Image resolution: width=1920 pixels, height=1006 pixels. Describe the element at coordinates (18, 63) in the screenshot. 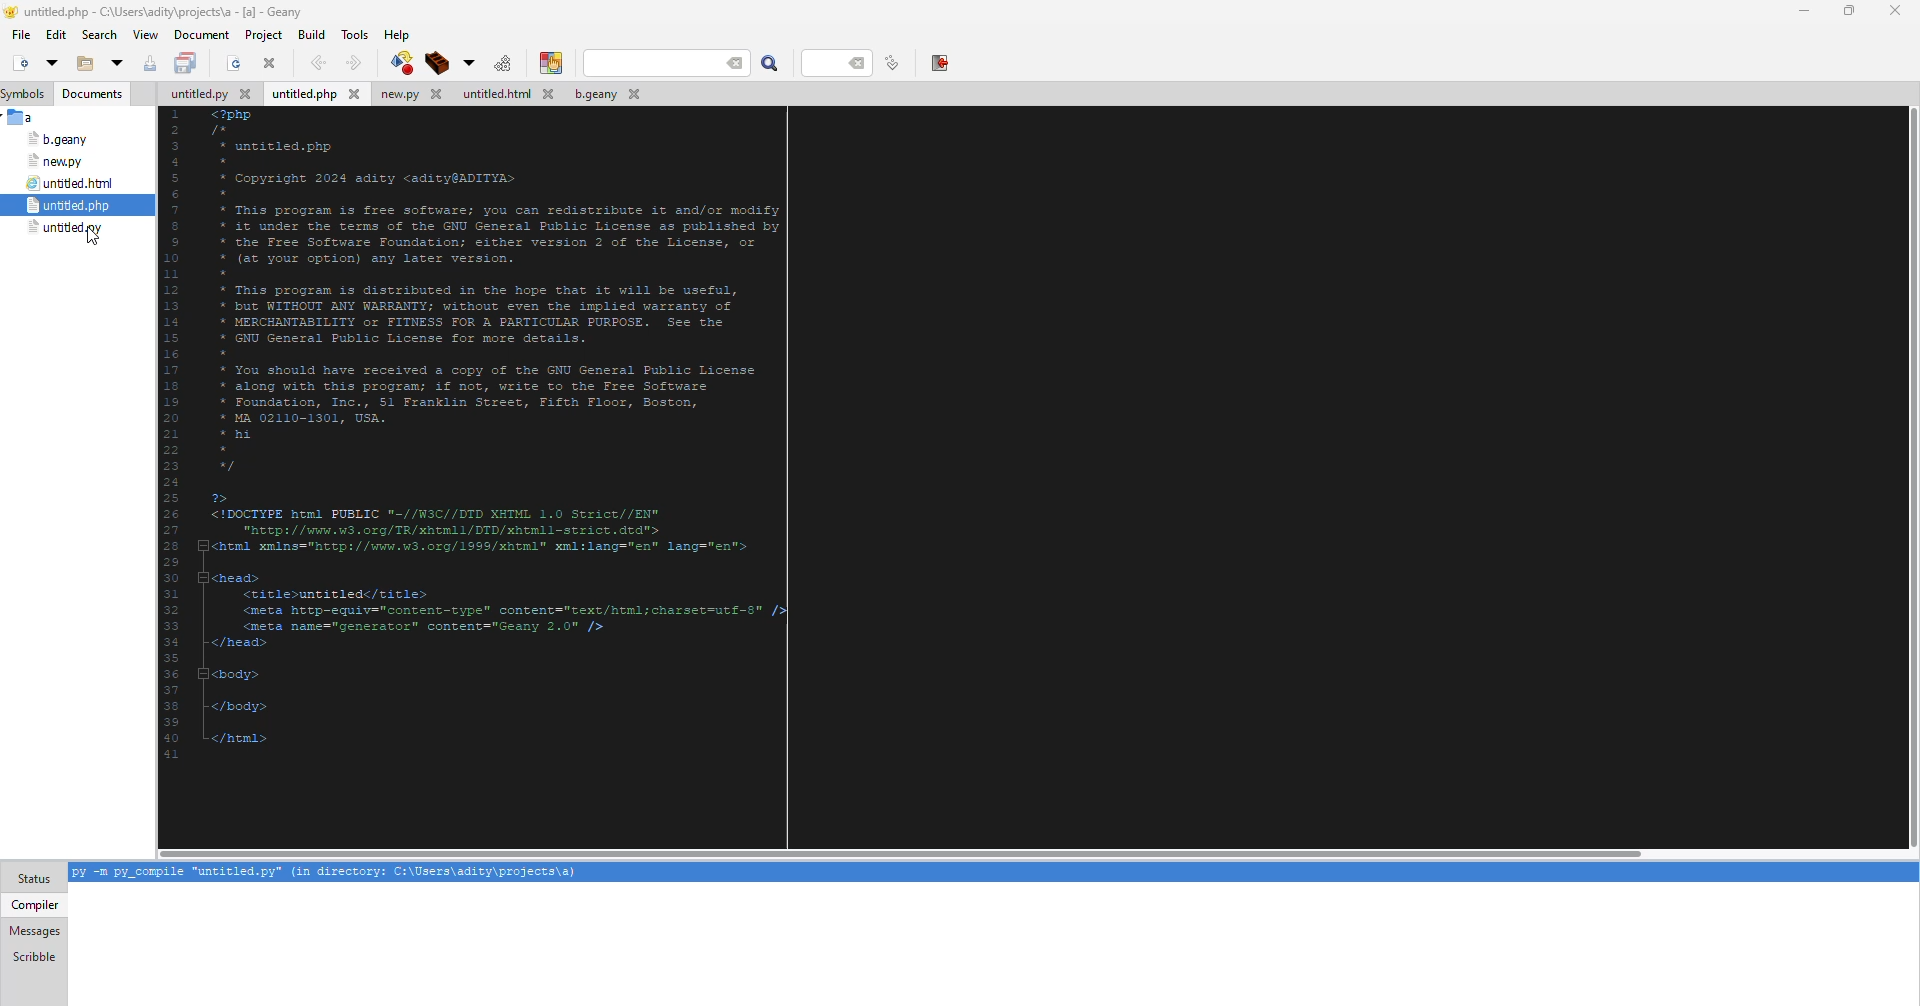

I see `new` at that location.